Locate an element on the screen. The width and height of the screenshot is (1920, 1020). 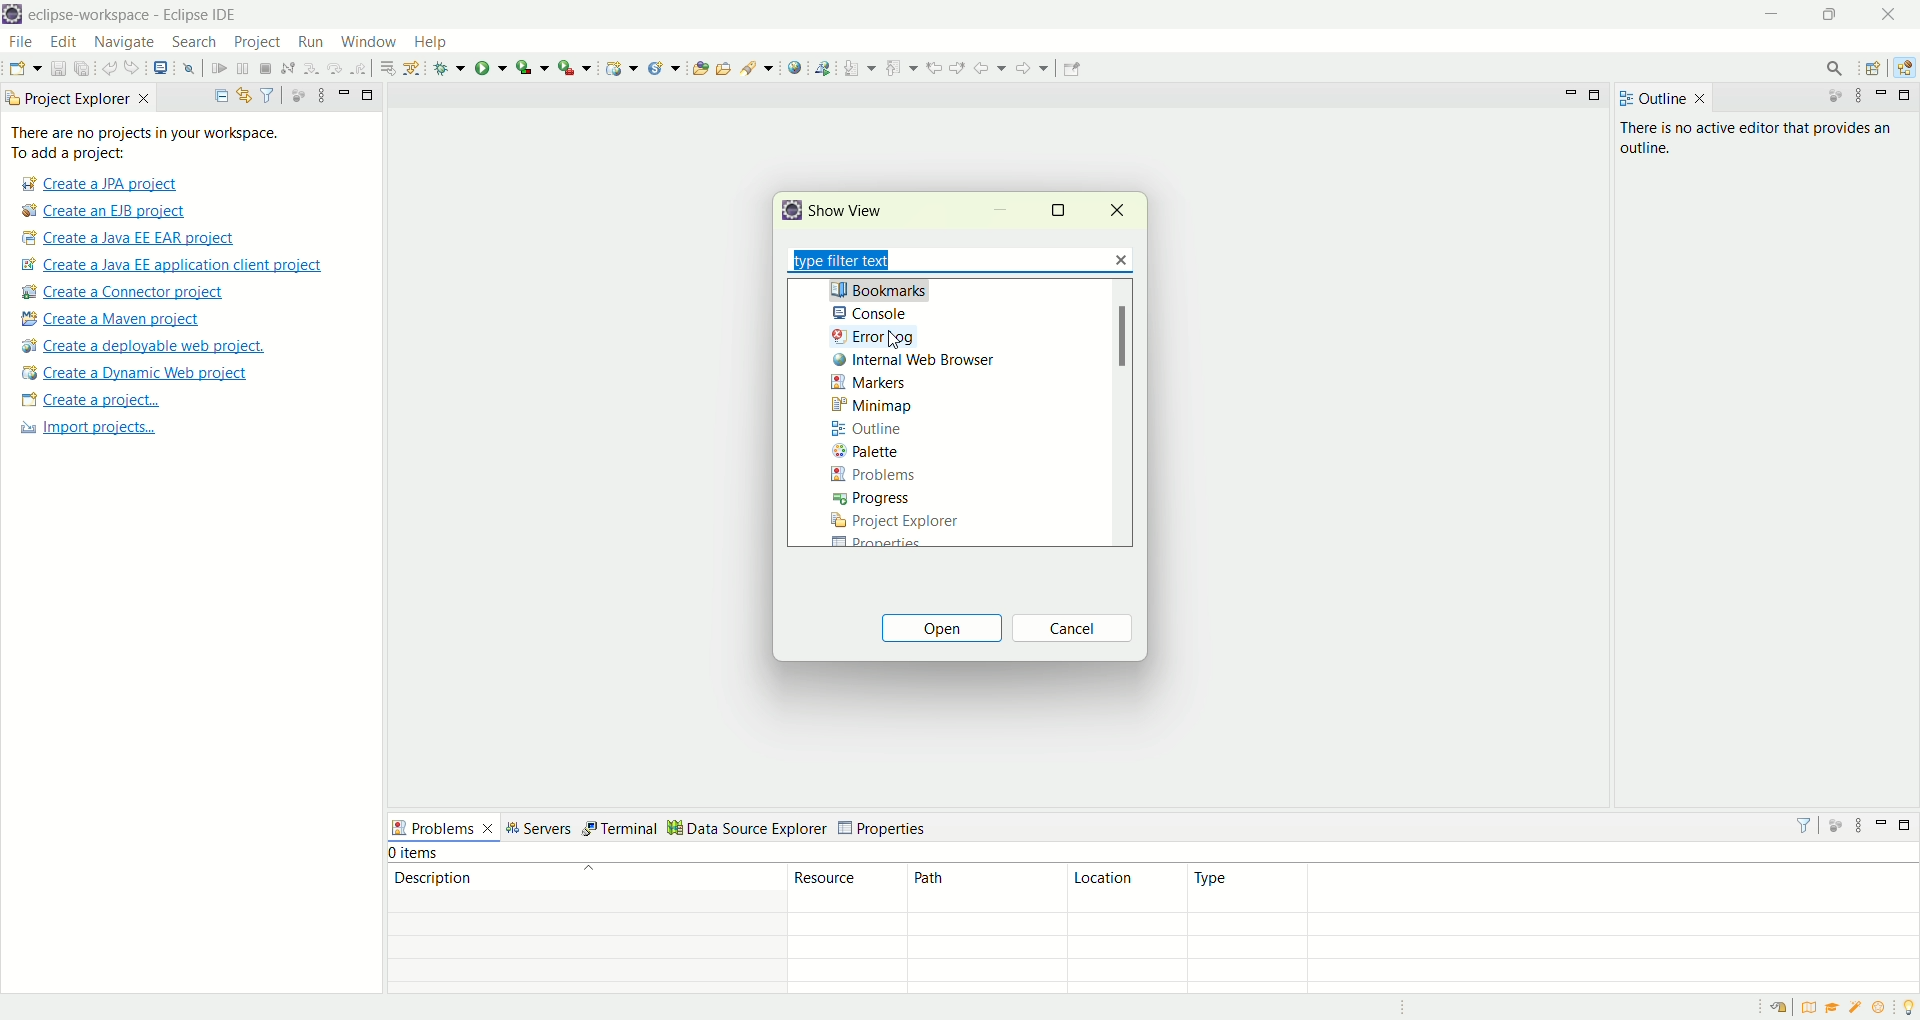
new is located at coordinates (23, 69).